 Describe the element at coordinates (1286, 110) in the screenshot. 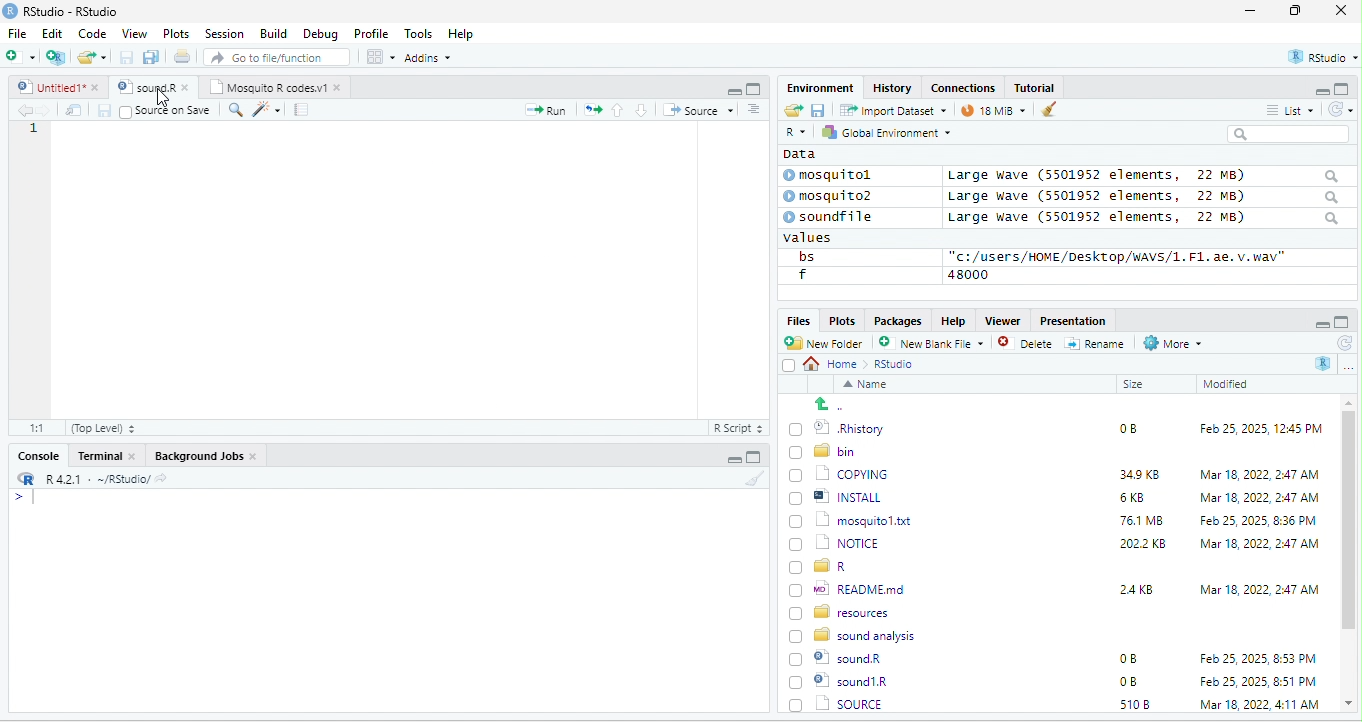

I see `= List ~` at that location.